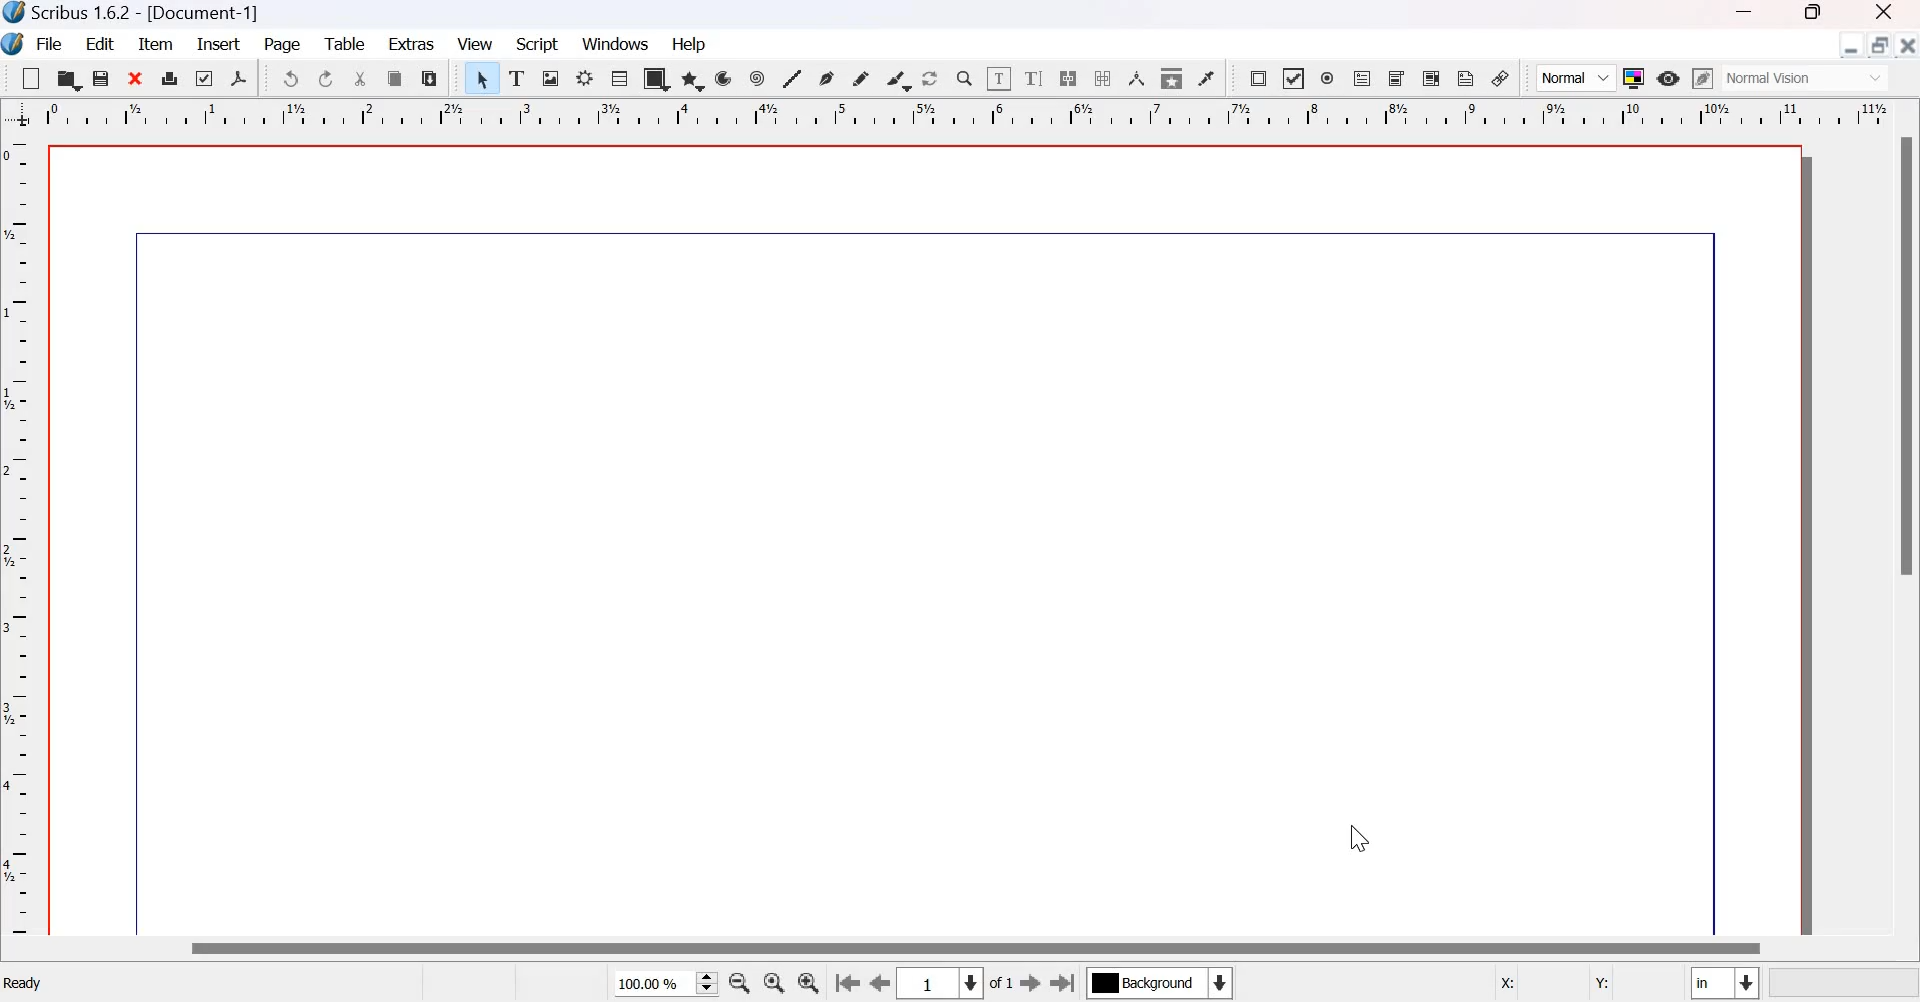 The image size is (1920, 1002). What do you see at coordinates (1806, 78) in the screenshot?
I see `normal vision` at bounding box center [1806, 78].